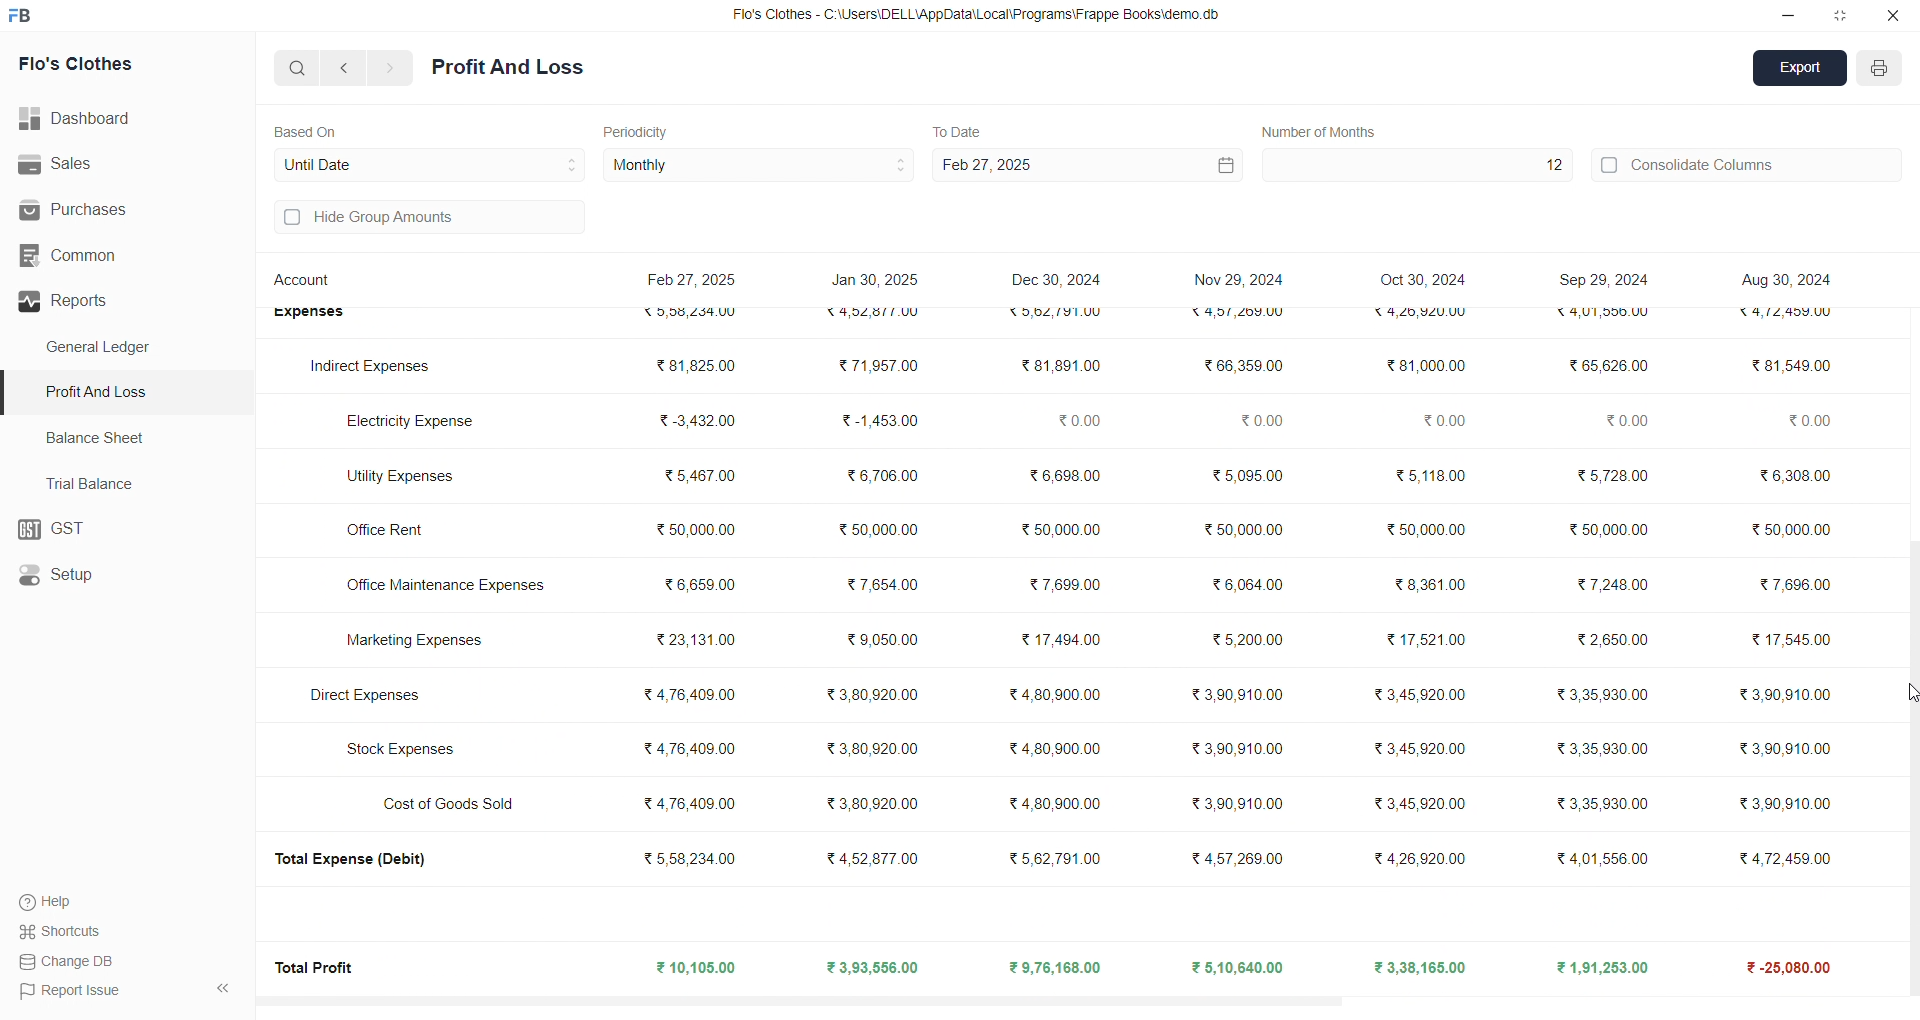  I want to click on Indirect Expenses, so click(372, 367).